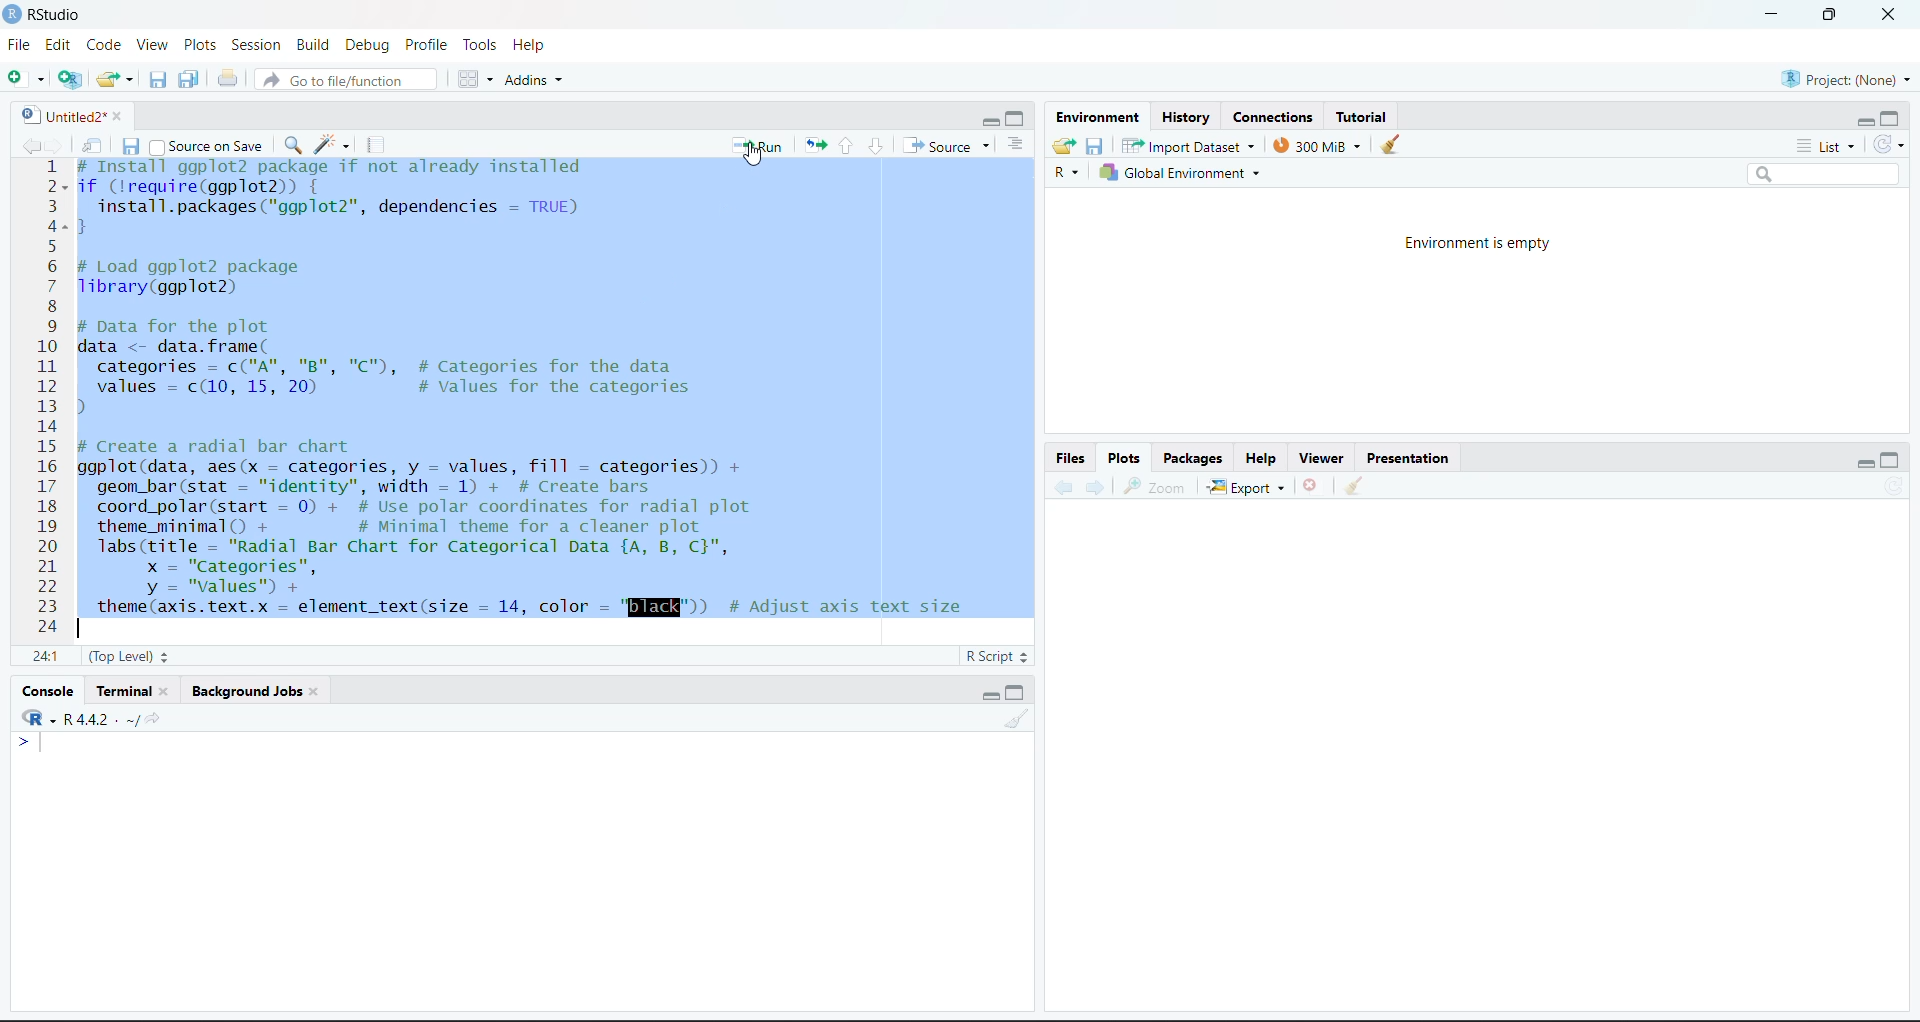 This screenshot has width=1920, height=1022. Describe the element at coordinates (343, 80) in the screenshot. I see `Go to file/function` at that location.